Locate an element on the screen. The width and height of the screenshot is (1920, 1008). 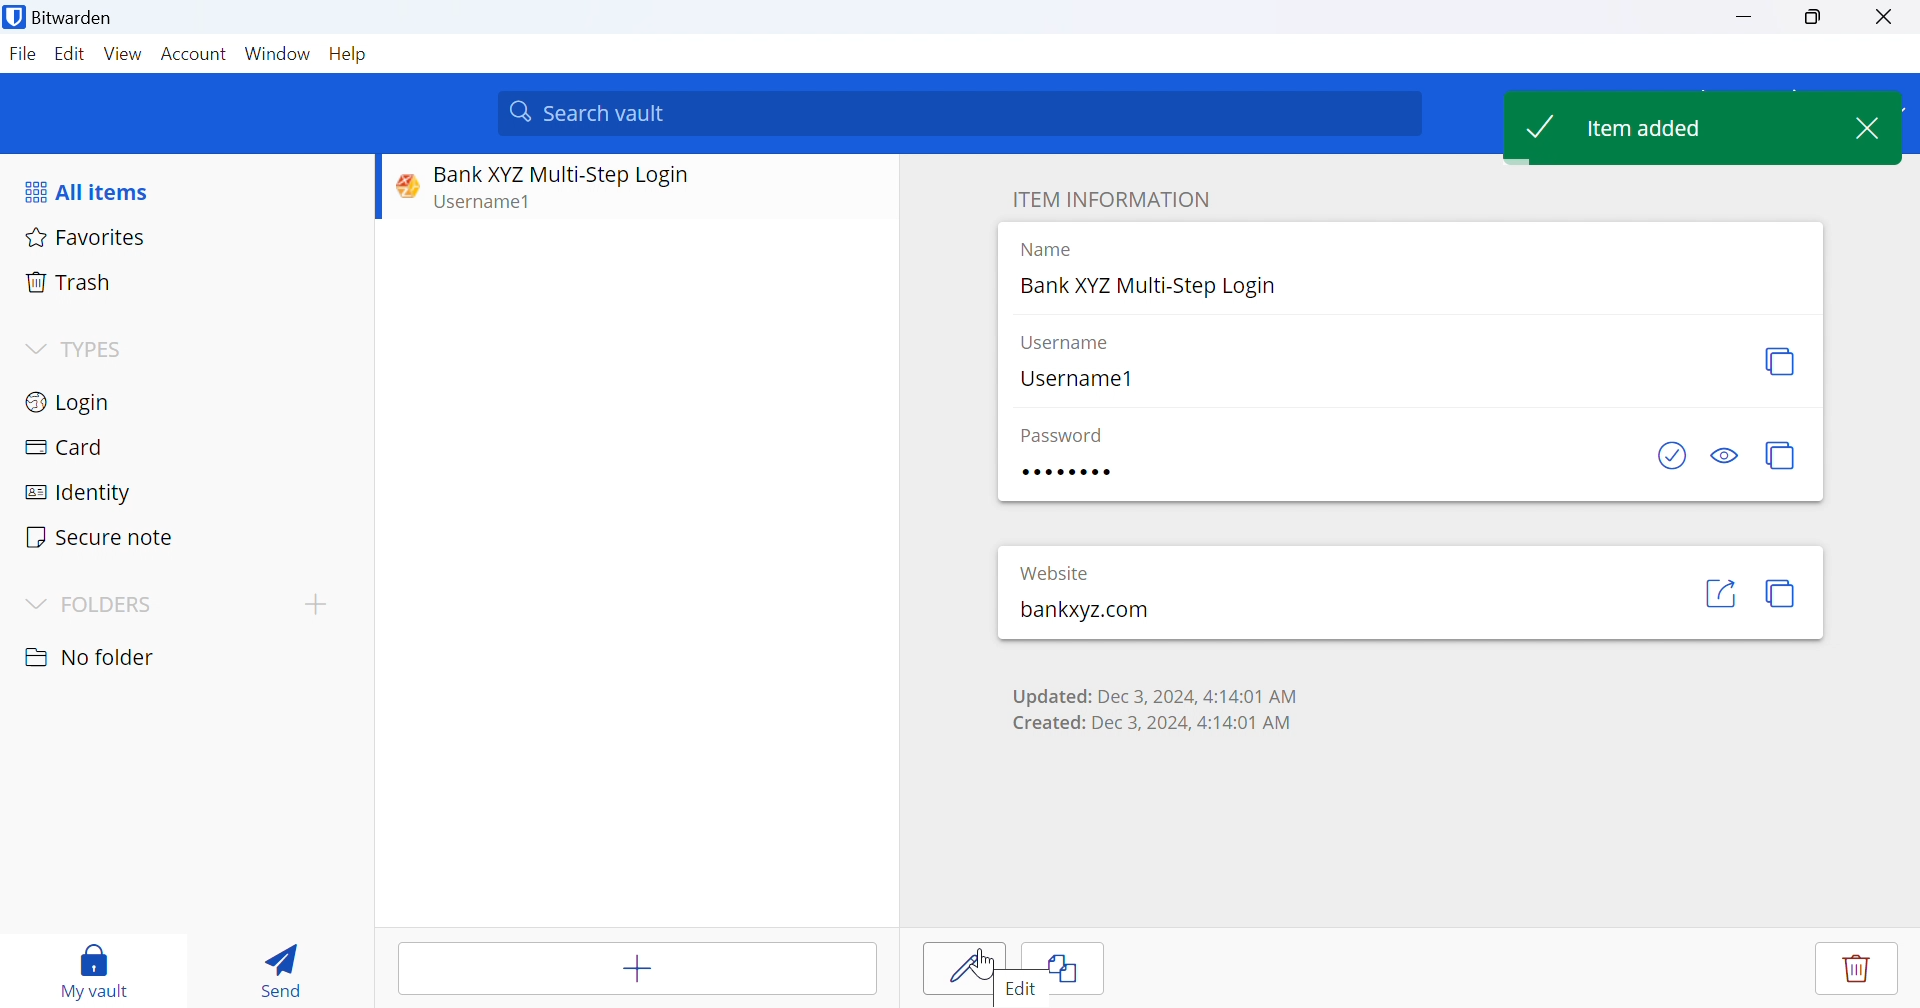
Launch is located at coordinates (1721, 591).